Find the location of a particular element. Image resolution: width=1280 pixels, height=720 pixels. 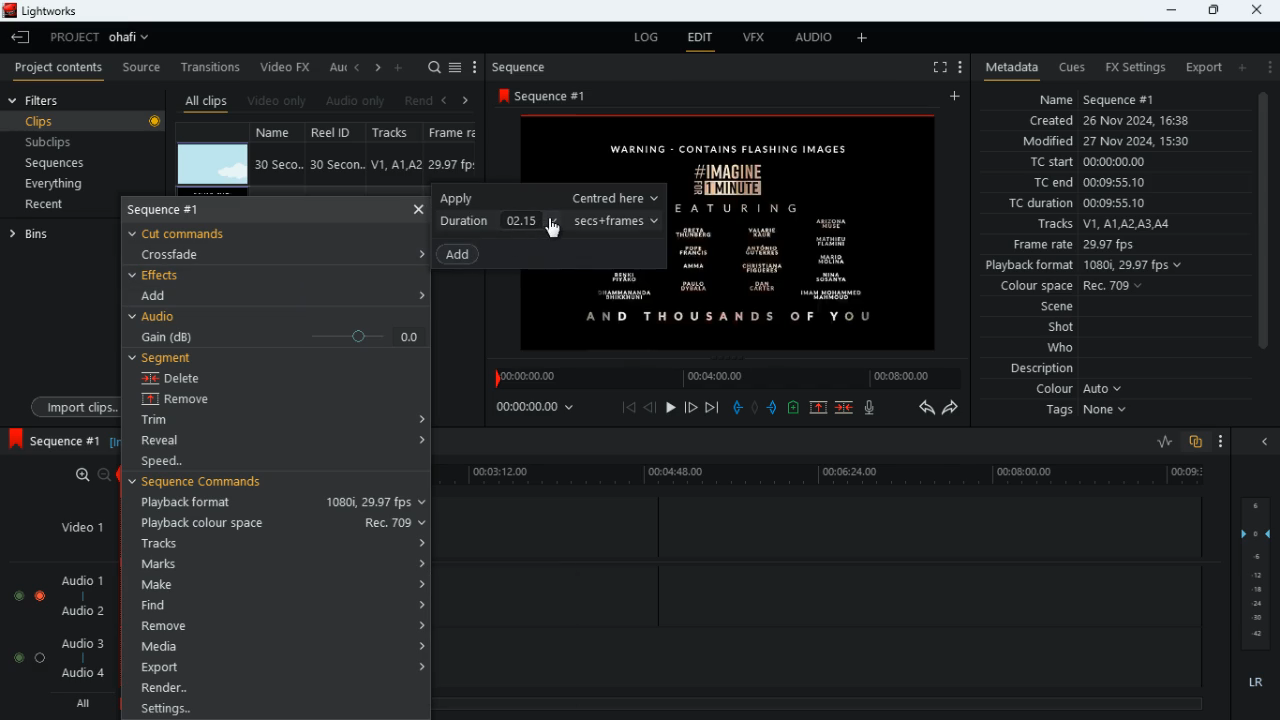

more is located at coordinates (865, 37).